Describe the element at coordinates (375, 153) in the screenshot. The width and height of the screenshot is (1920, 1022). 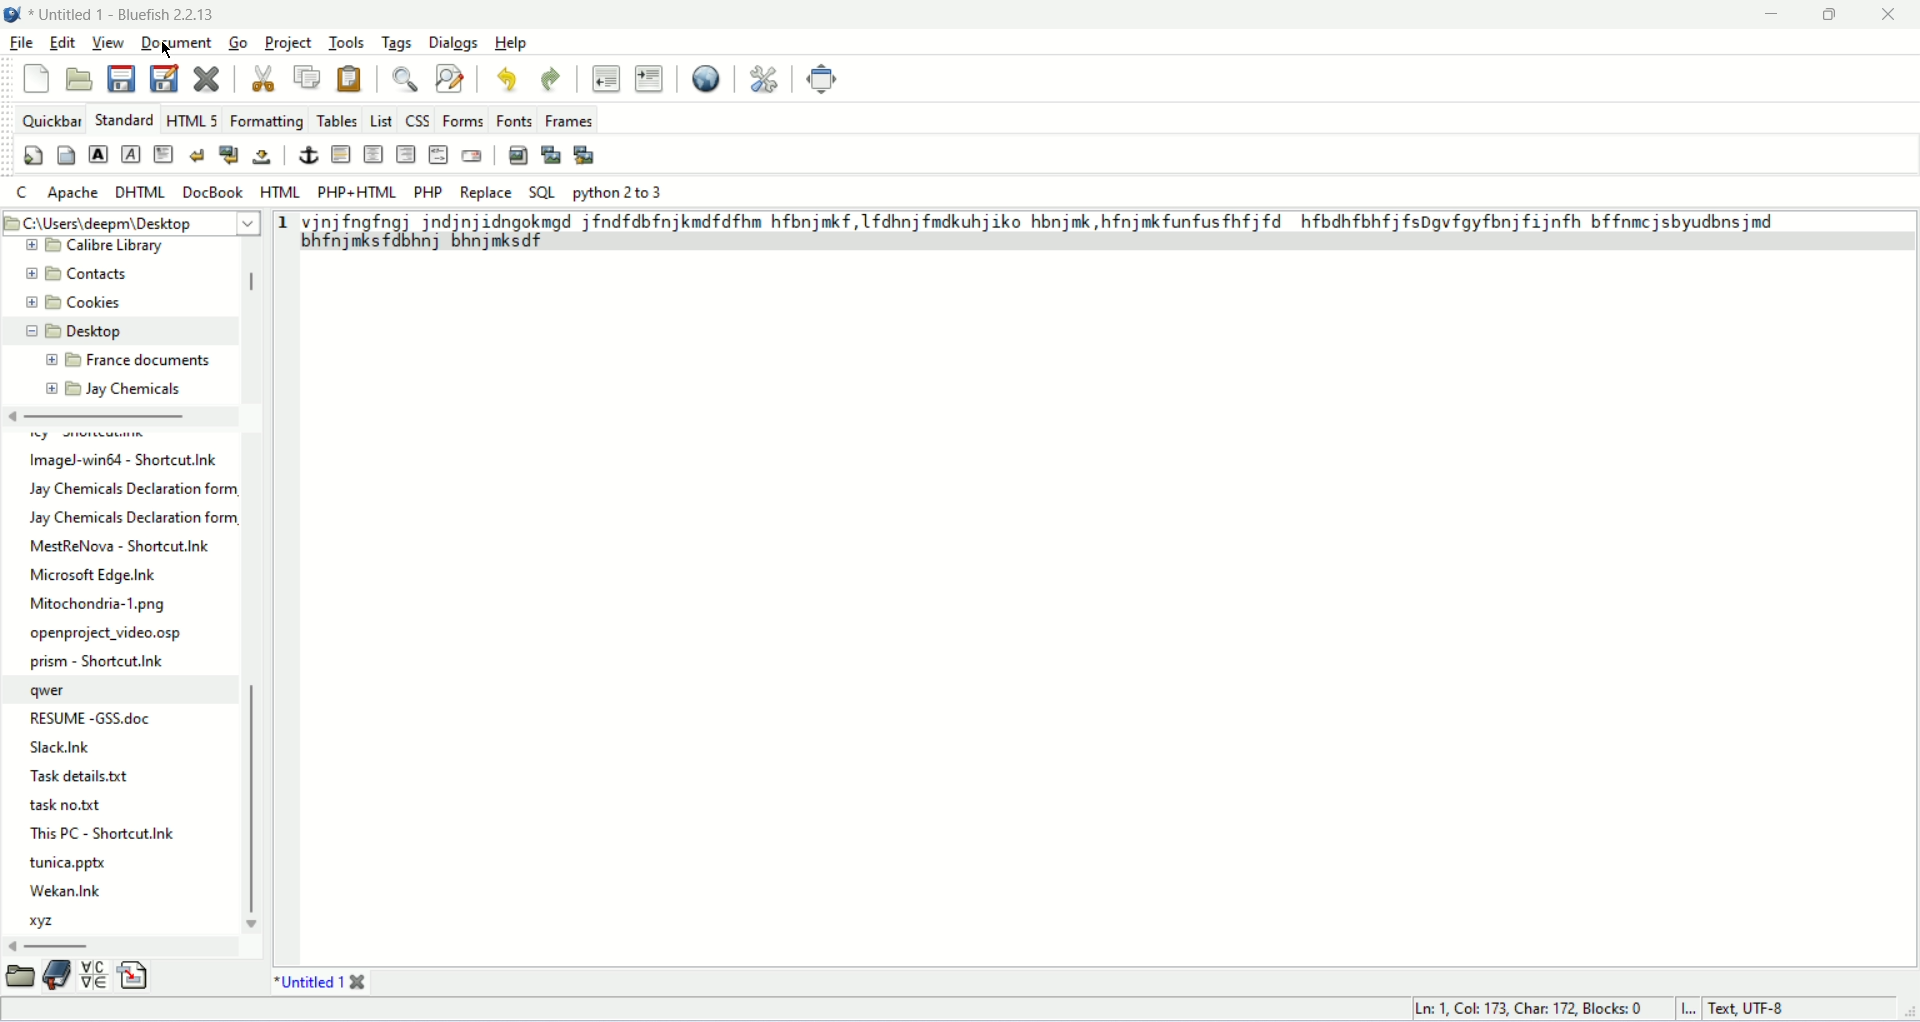
I see `center` at that location.